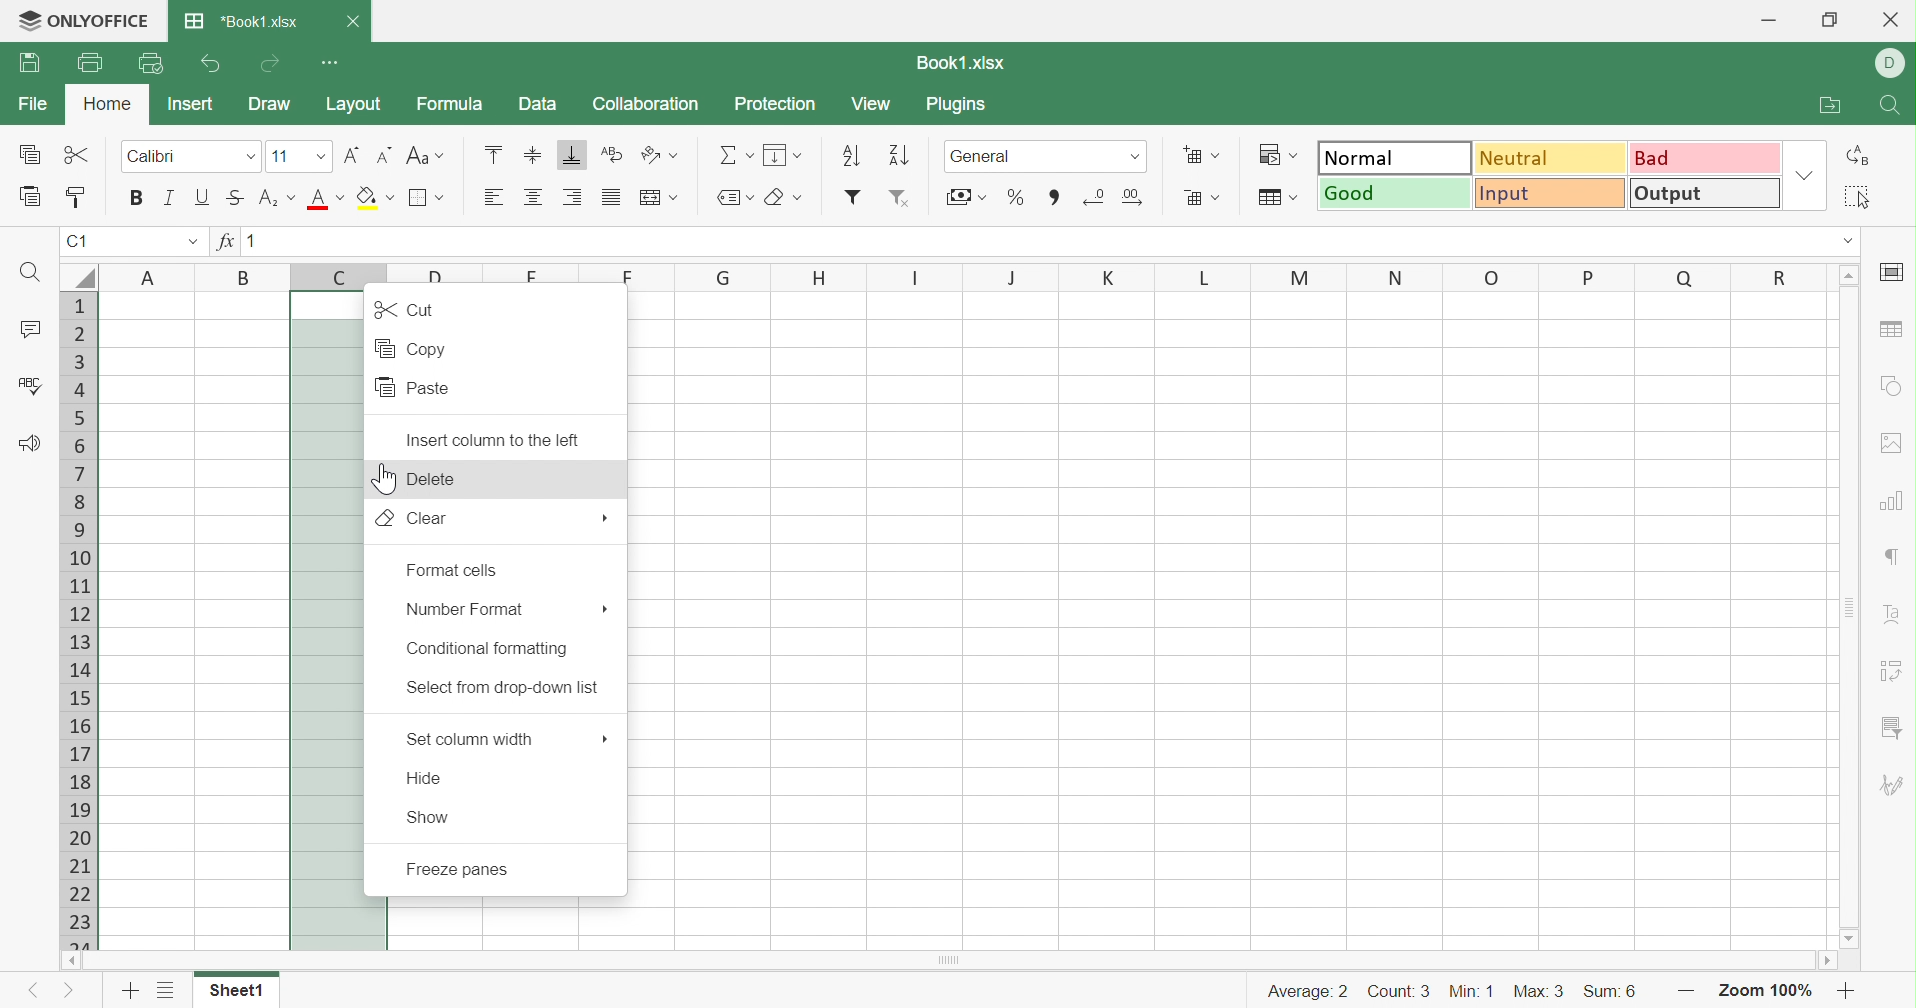 The height and width of the screenshot is (1008, 1916). What do you see at coordinates (444, 199) in the screenshot?
I see `Drop Down` at bounding box center [444, 199].